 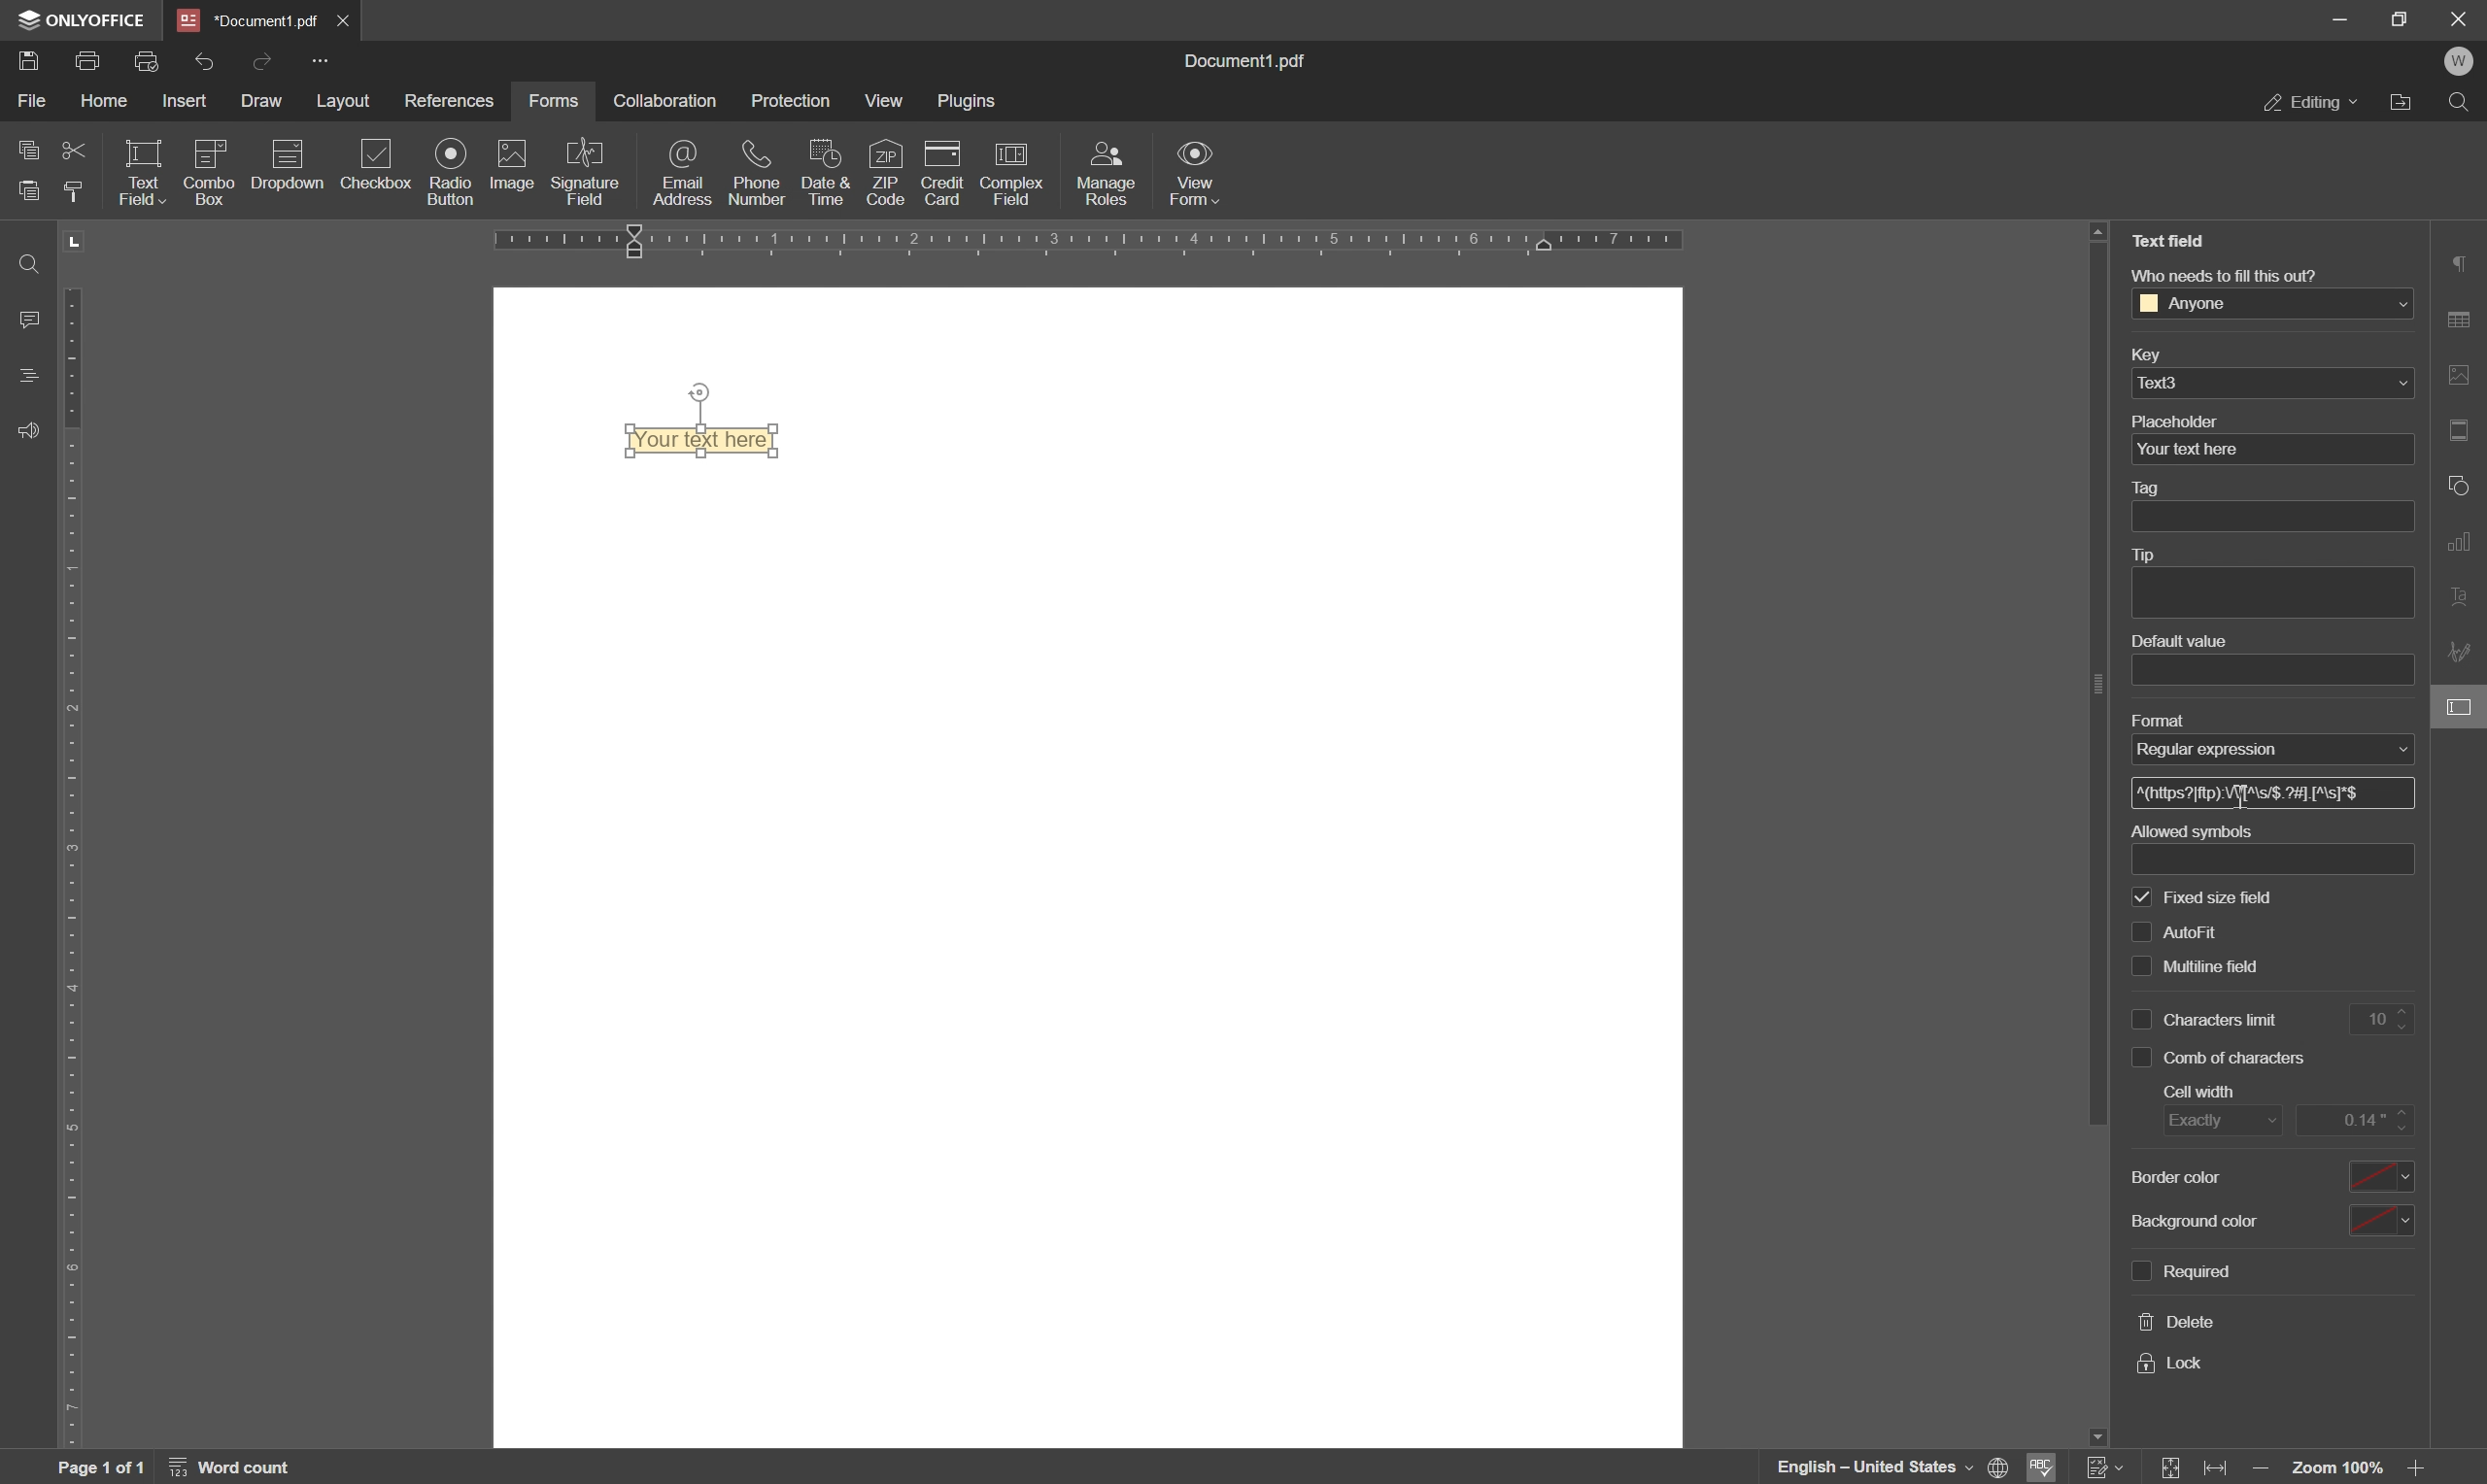 What do you see at coordinates (2464, 318) in the screenshot?
I see `table settings` at bounding box center [2464, 318].